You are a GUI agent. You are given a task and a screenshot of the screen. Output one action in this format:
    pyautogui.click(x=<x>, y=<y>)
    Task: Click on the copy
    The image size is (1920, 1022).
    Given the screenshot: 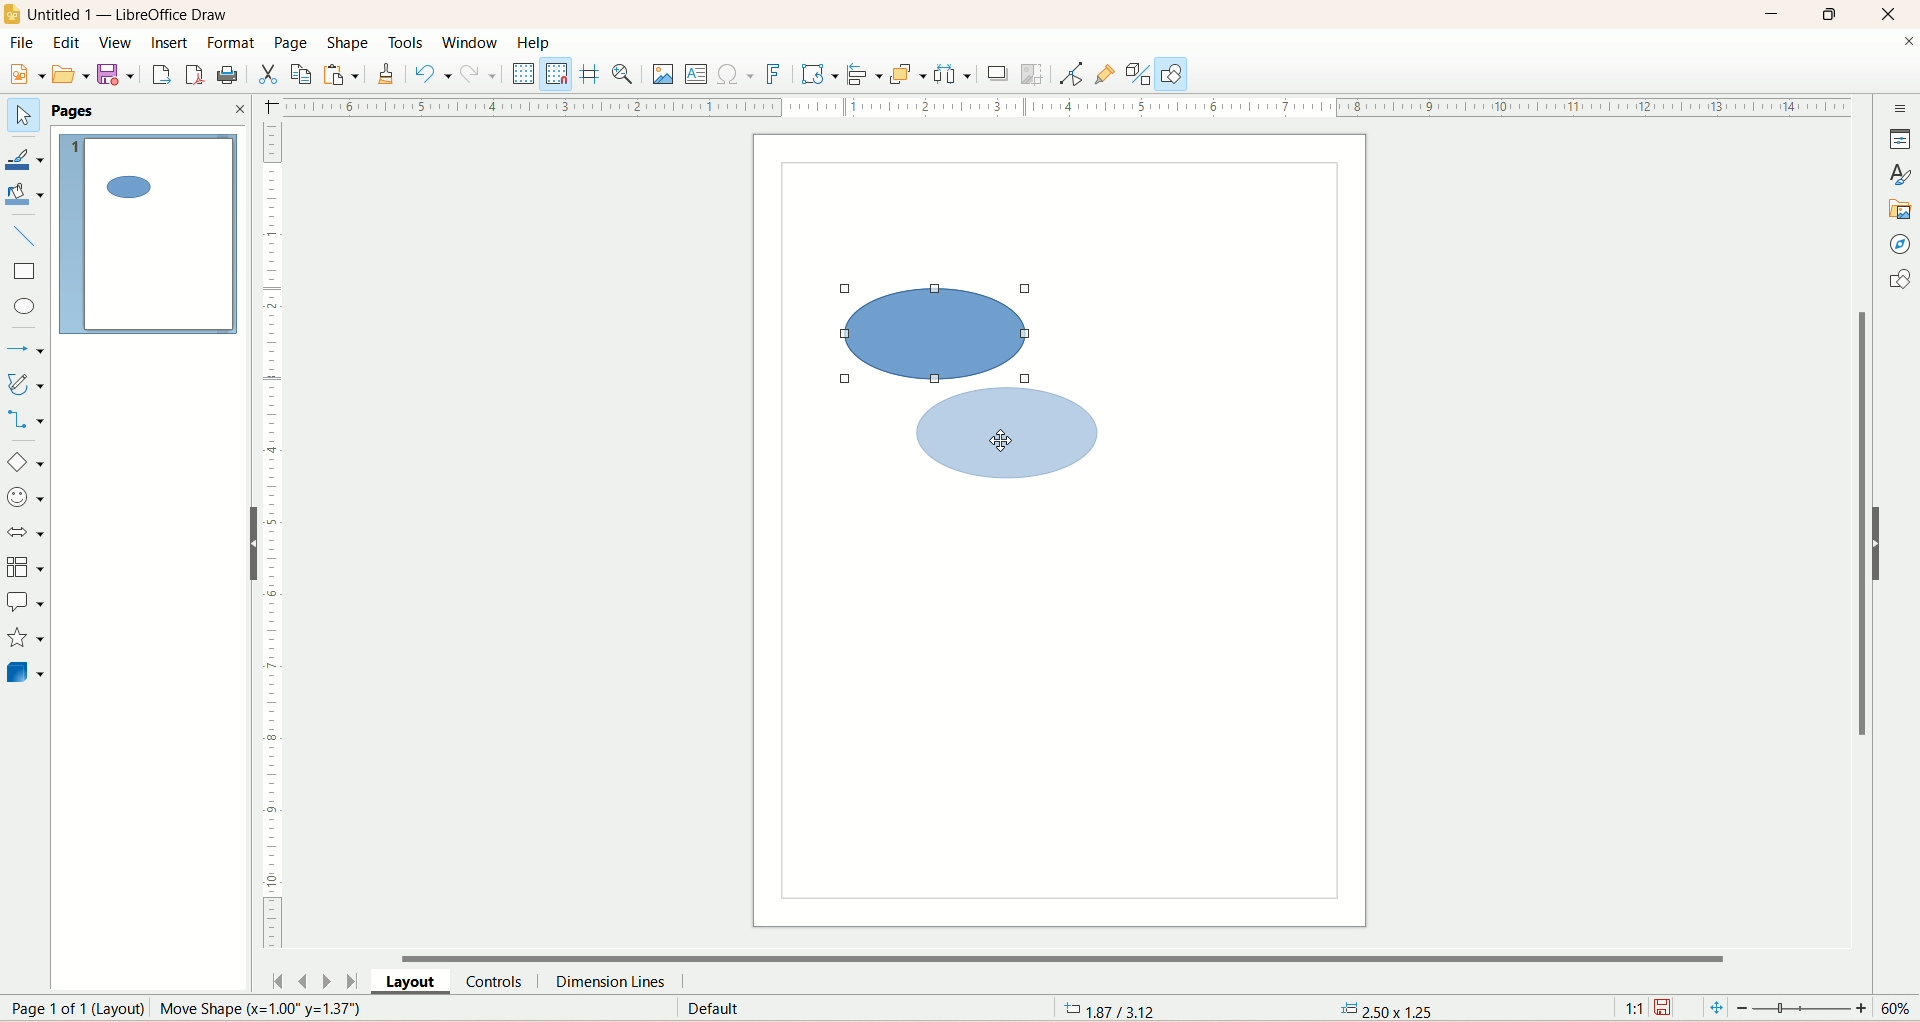 What is the action you would take?
    pyautogui.click(x=303, y=74)
    